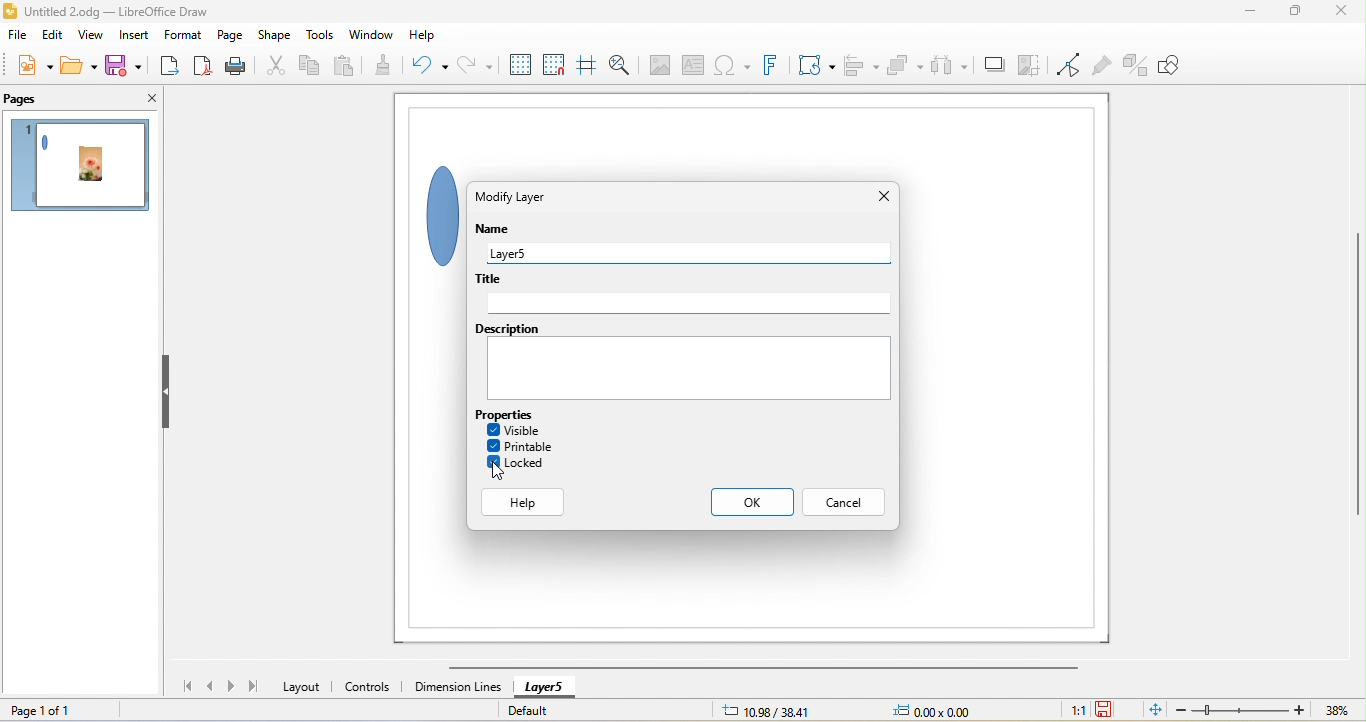  I want to click on snap to grid, so click(556, 64).